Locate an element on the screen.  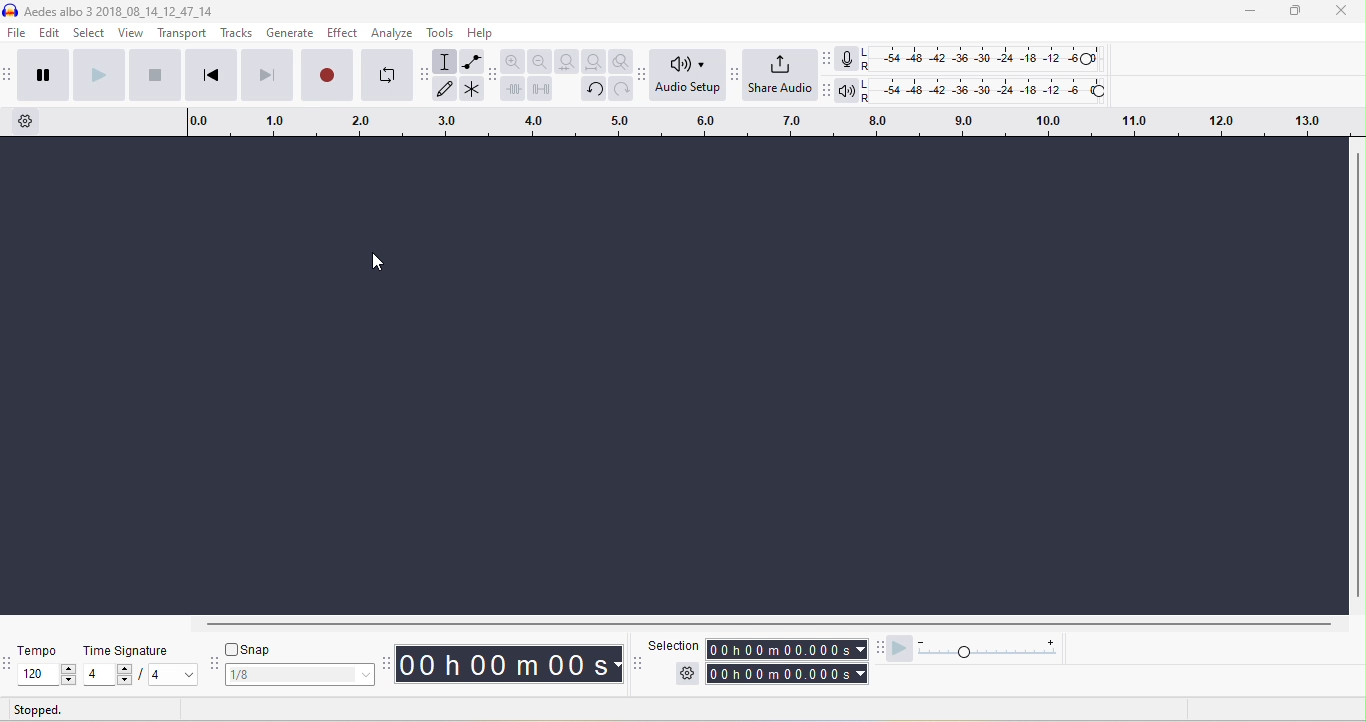
close is located at coordinates (1340, 12).